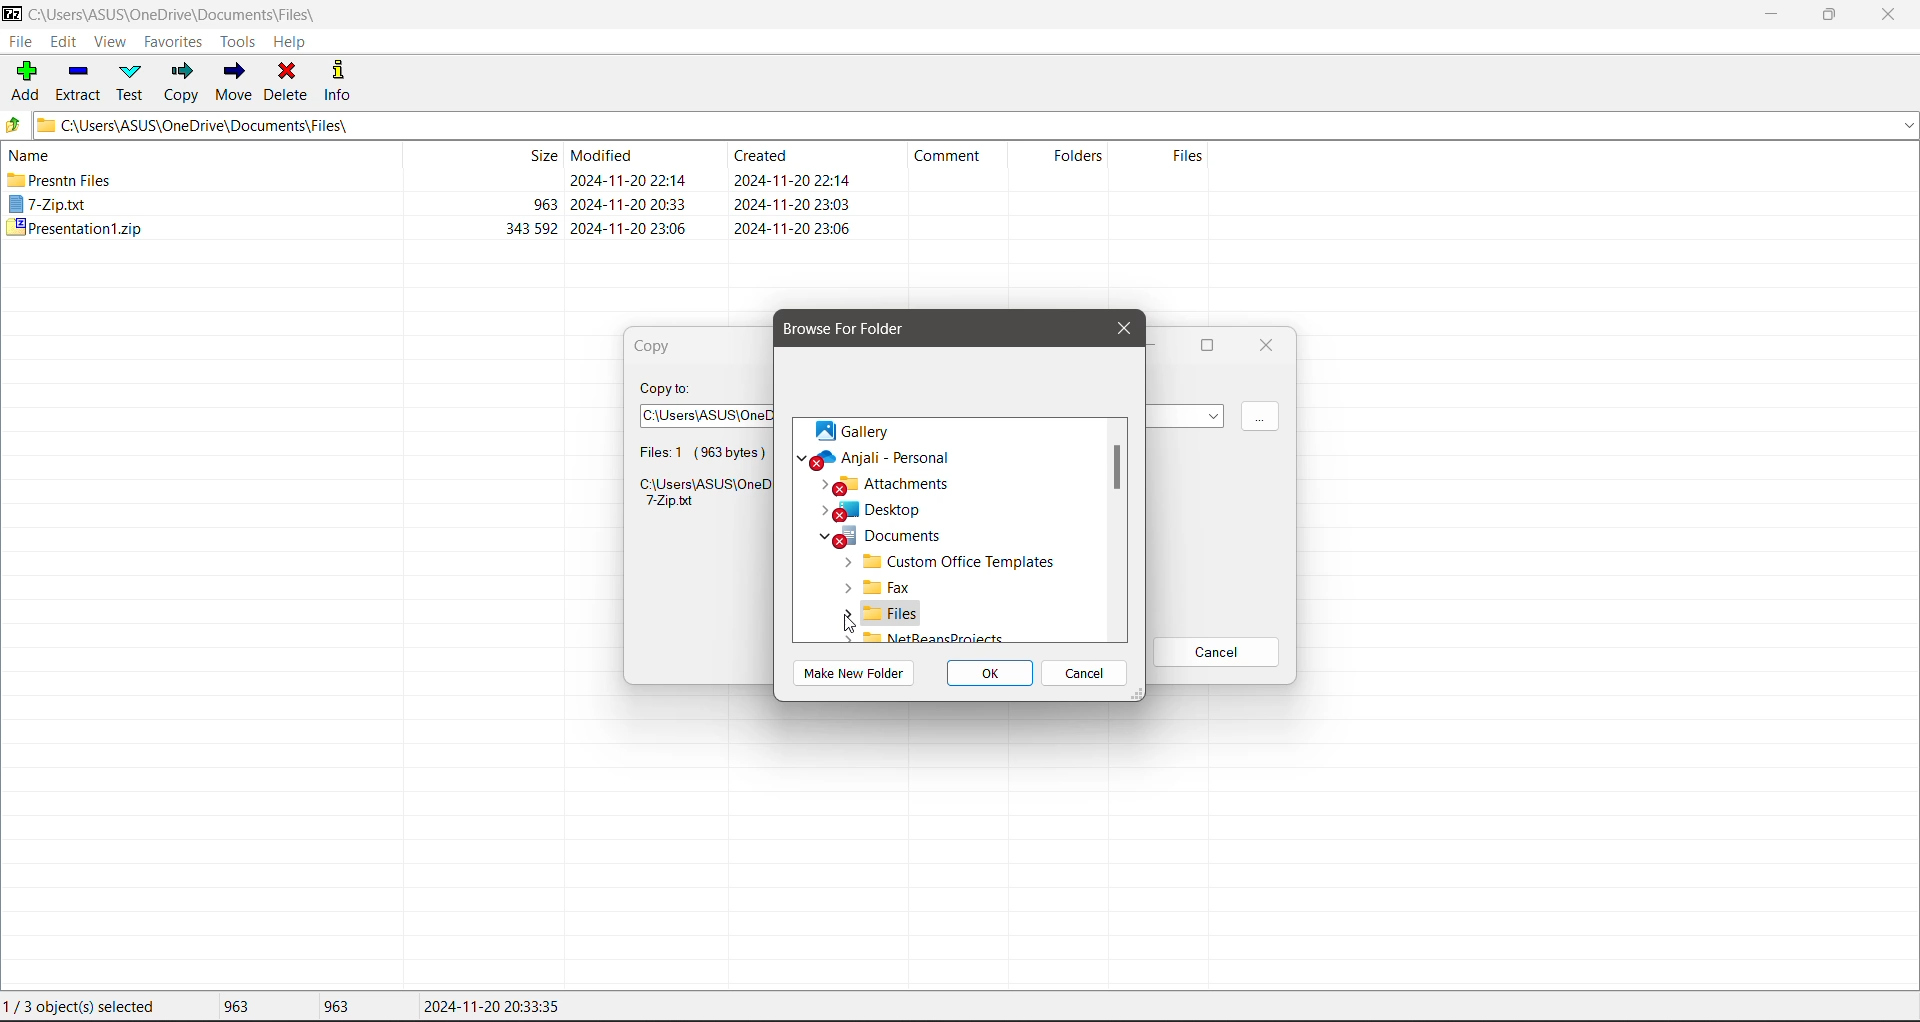 This screenshot has width=1920, height=1022. Describe the element at coordinates (948, 563) in the screenshot. I see `7 Custom Office Template` at that location.